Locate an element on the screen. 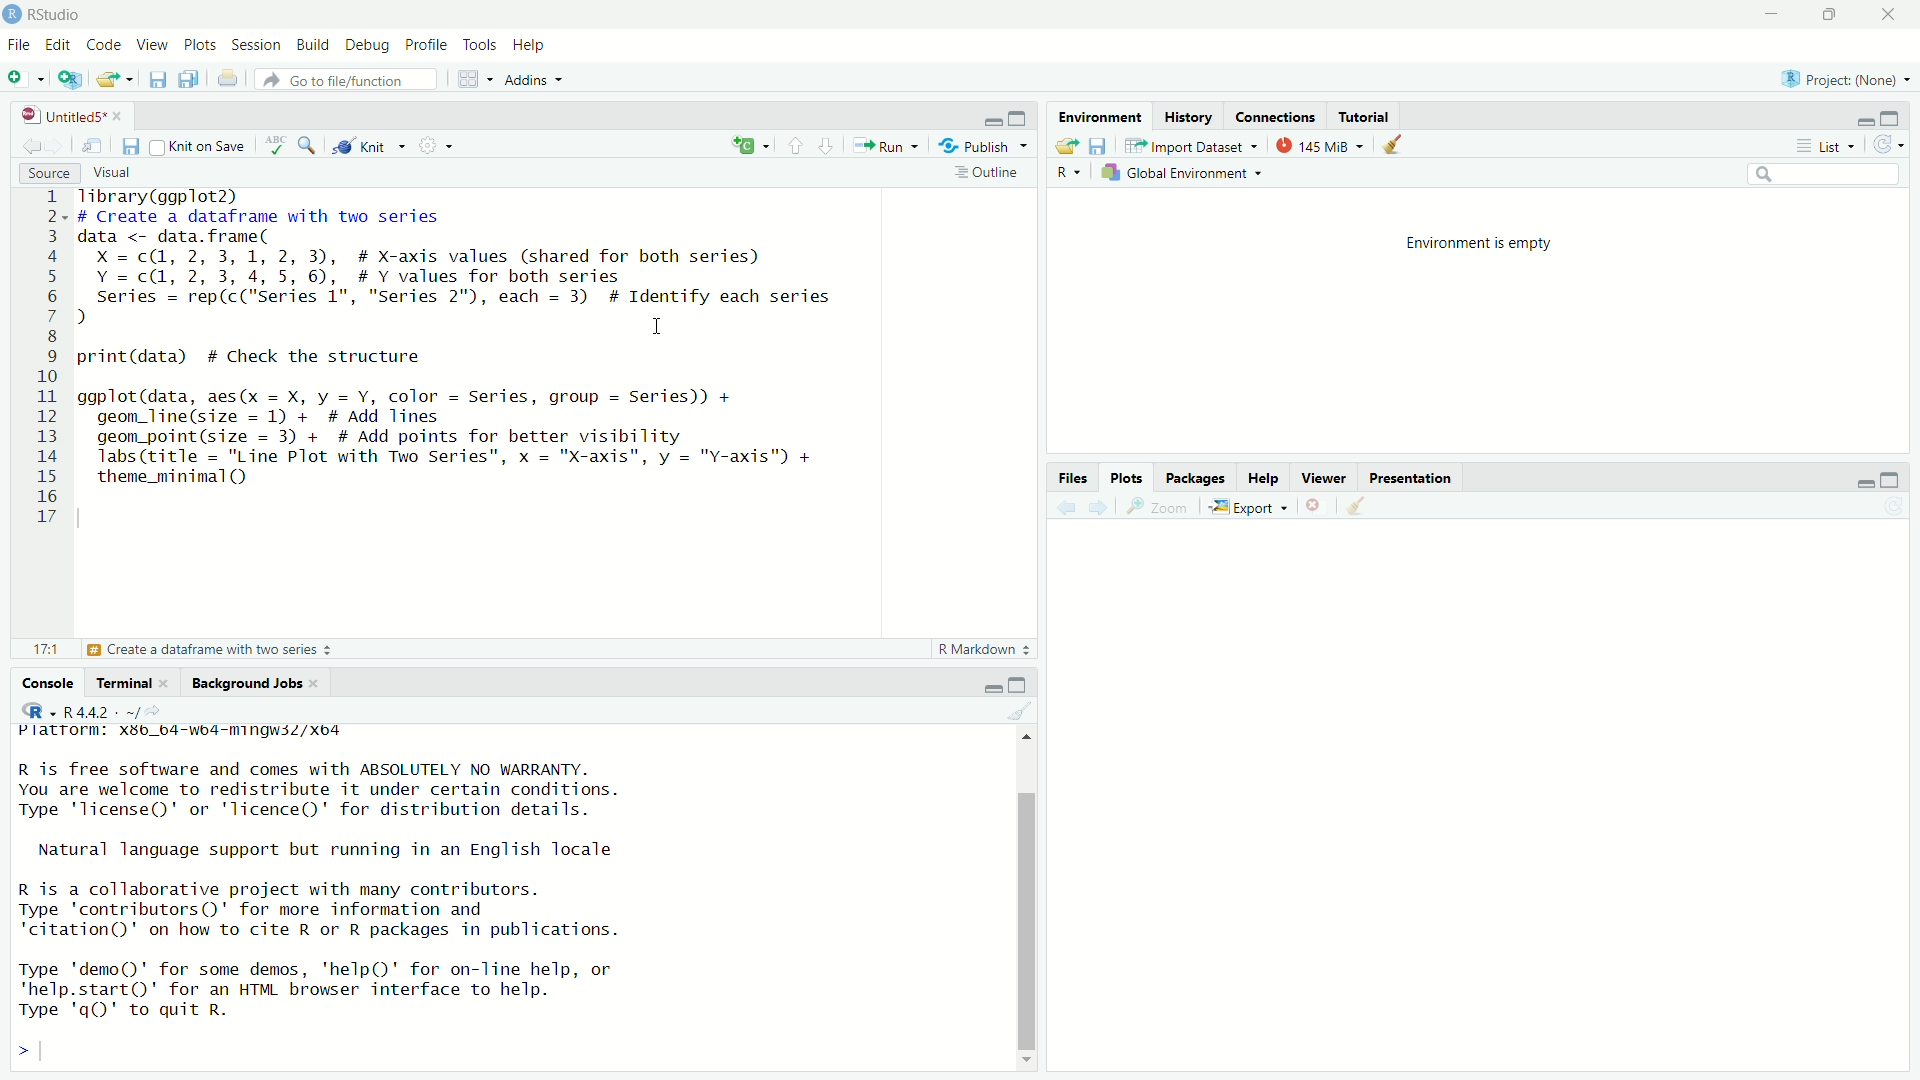  Prsentation is located at coordinates (1417, 477).